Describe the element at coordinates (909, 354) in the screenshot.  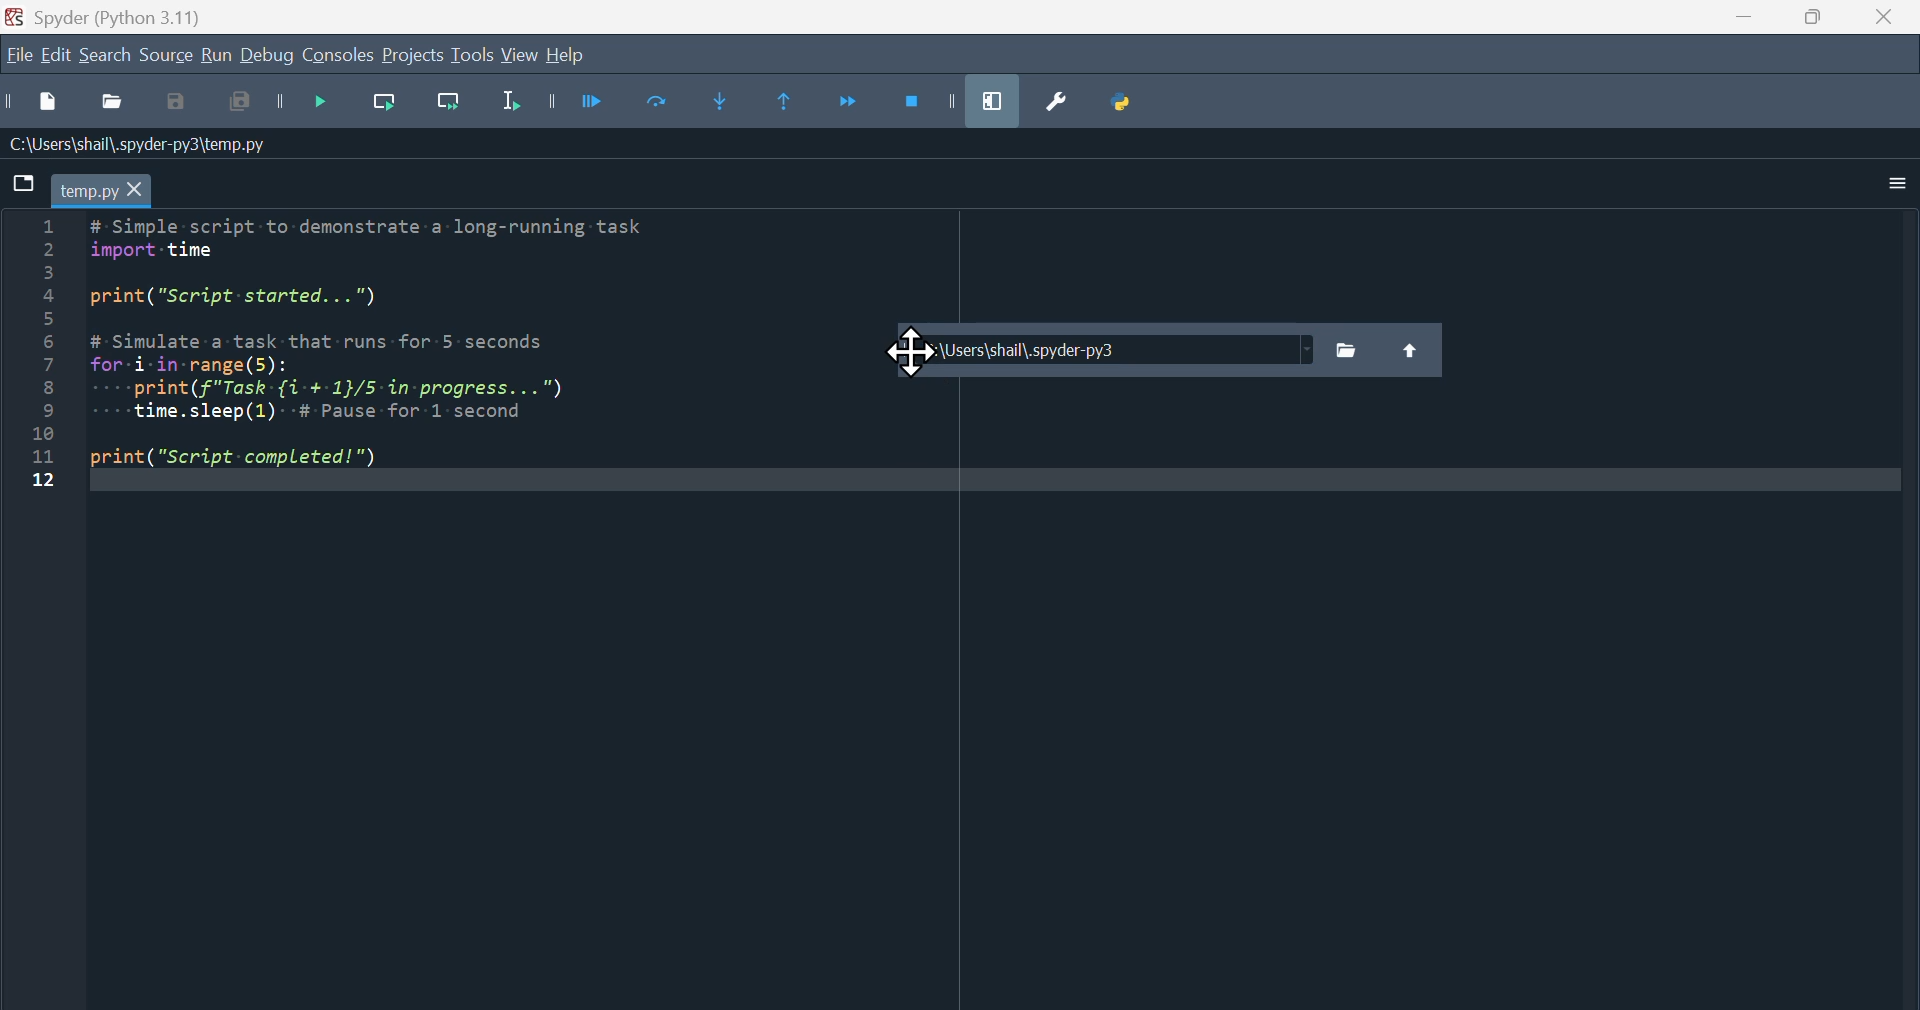
I see `Cursor on Plugin` at that location.